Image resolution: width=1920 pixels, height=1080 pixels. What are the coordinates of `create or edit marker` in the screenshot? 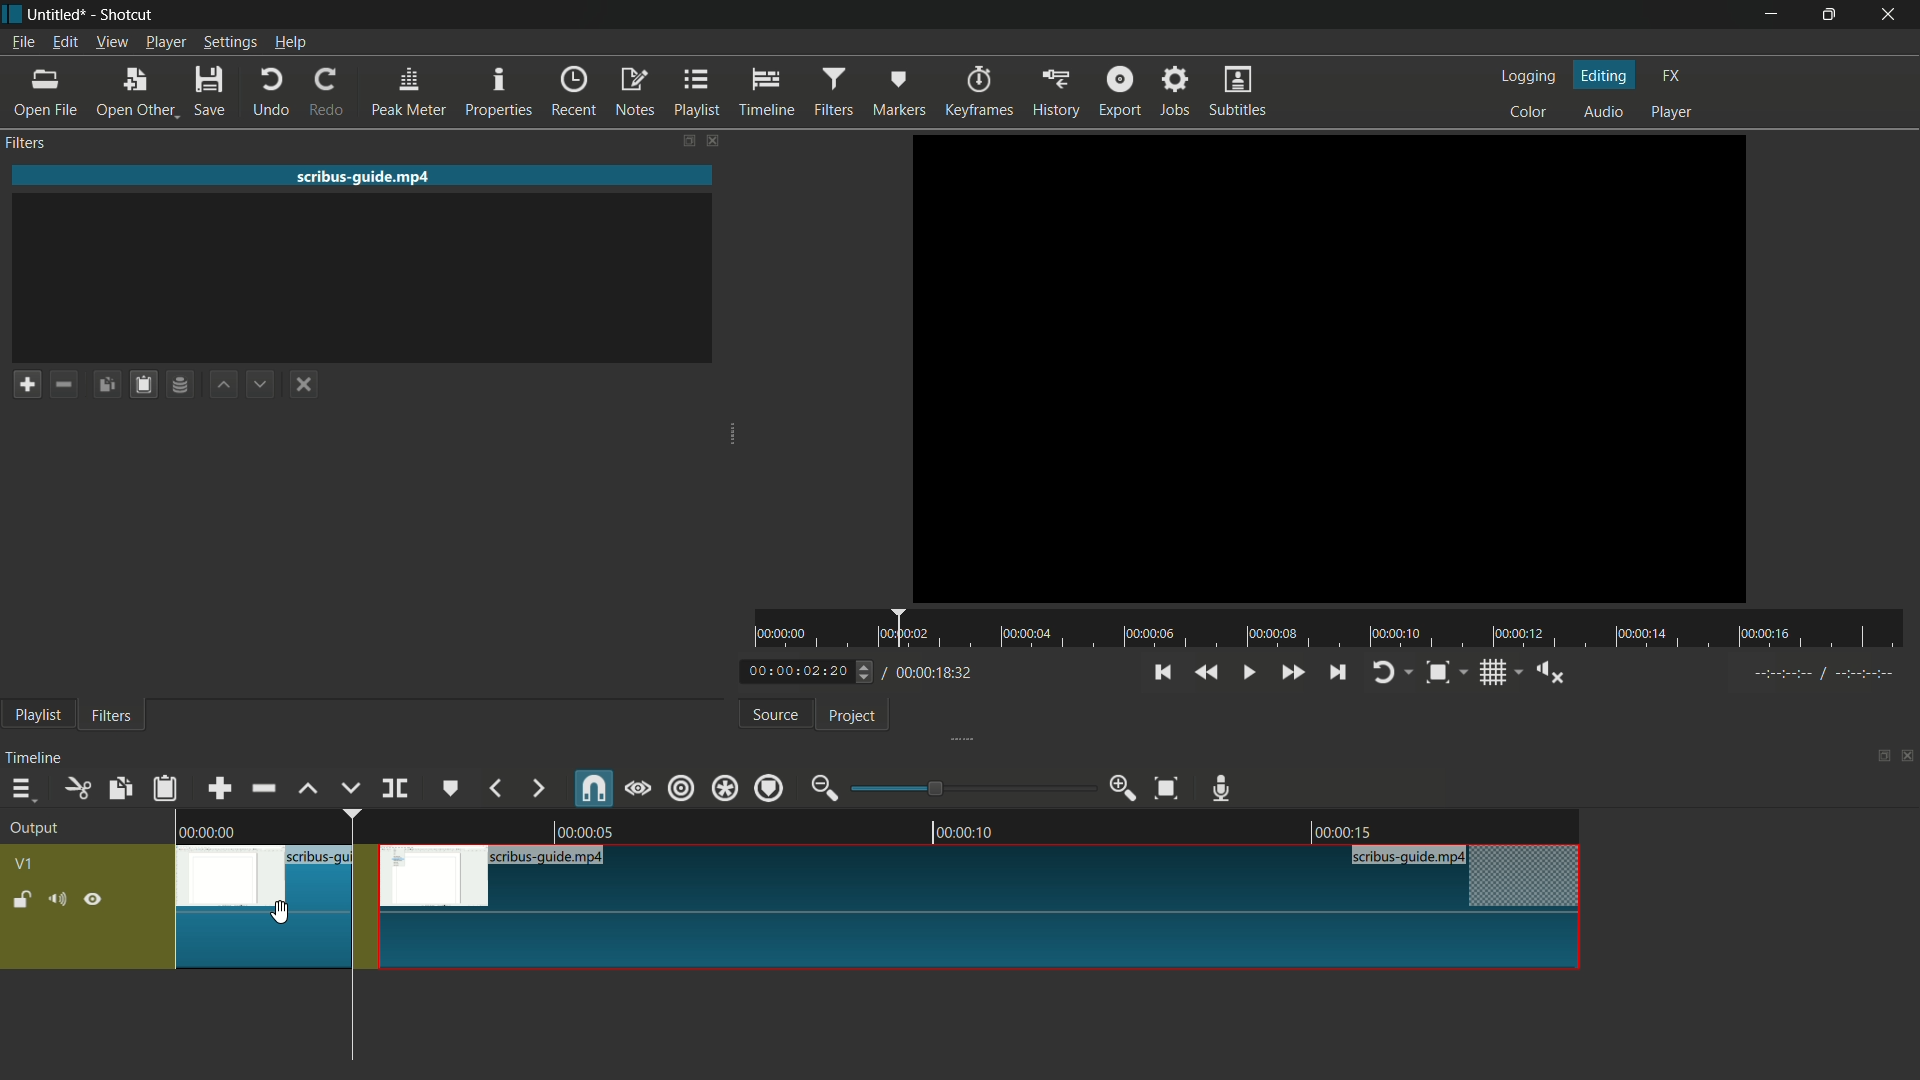 It's located at (453, 787).